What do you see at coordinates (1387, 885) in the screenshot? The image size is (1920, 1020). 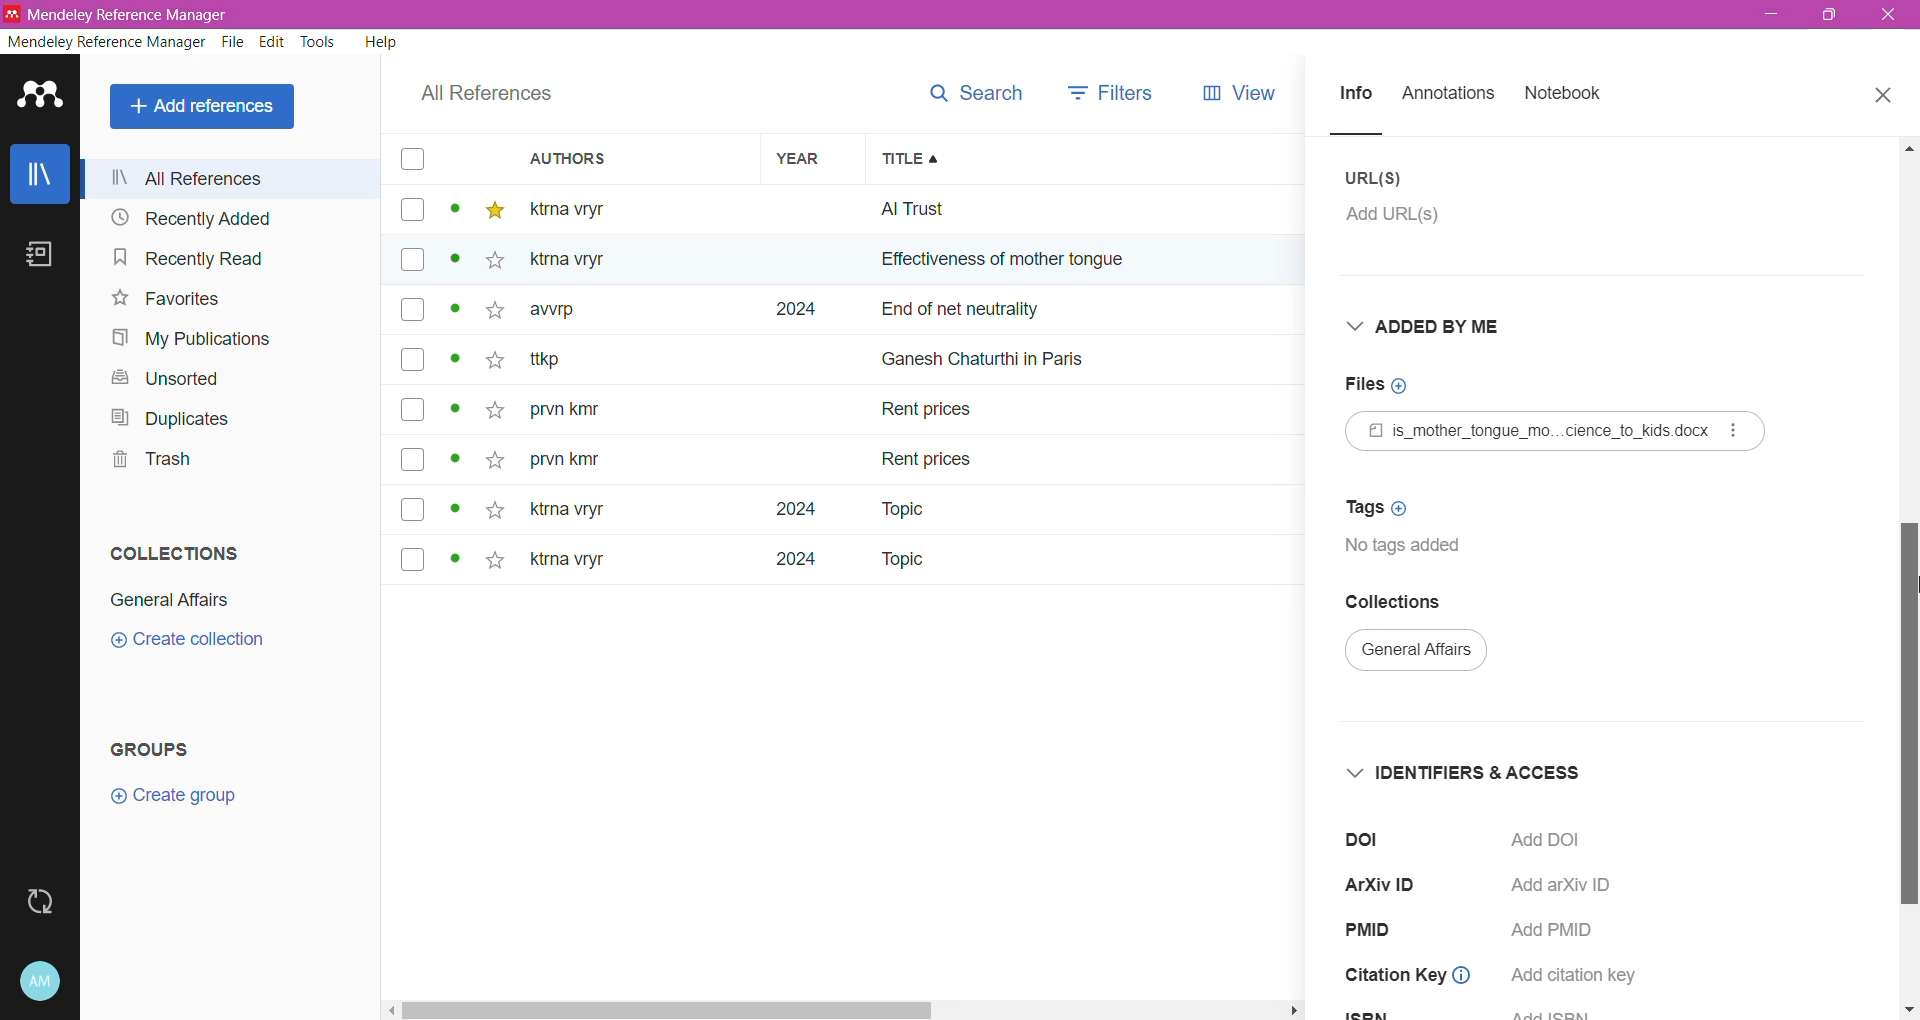 I see `ArXiV ID` at bounding box center [1387, 885].